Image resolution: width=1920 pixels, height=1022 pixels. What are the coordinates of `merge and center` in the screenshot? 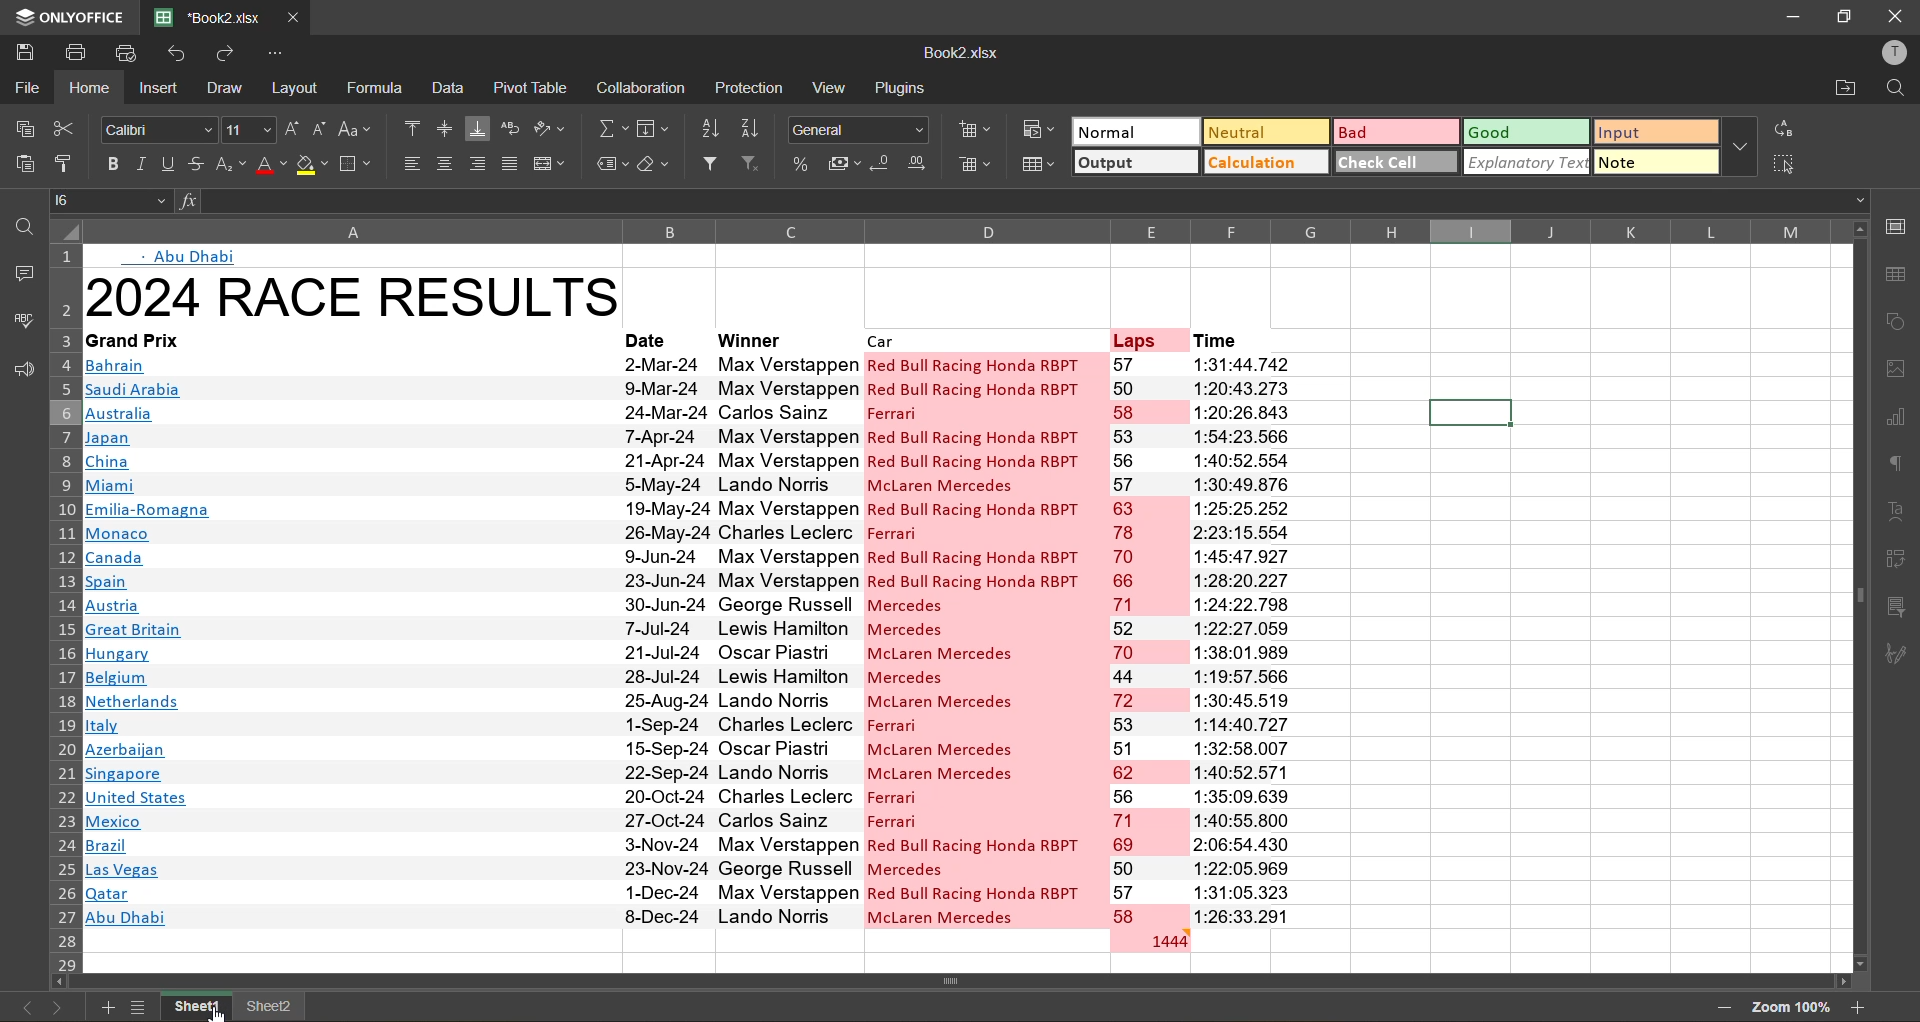 It's located at (551, 165).